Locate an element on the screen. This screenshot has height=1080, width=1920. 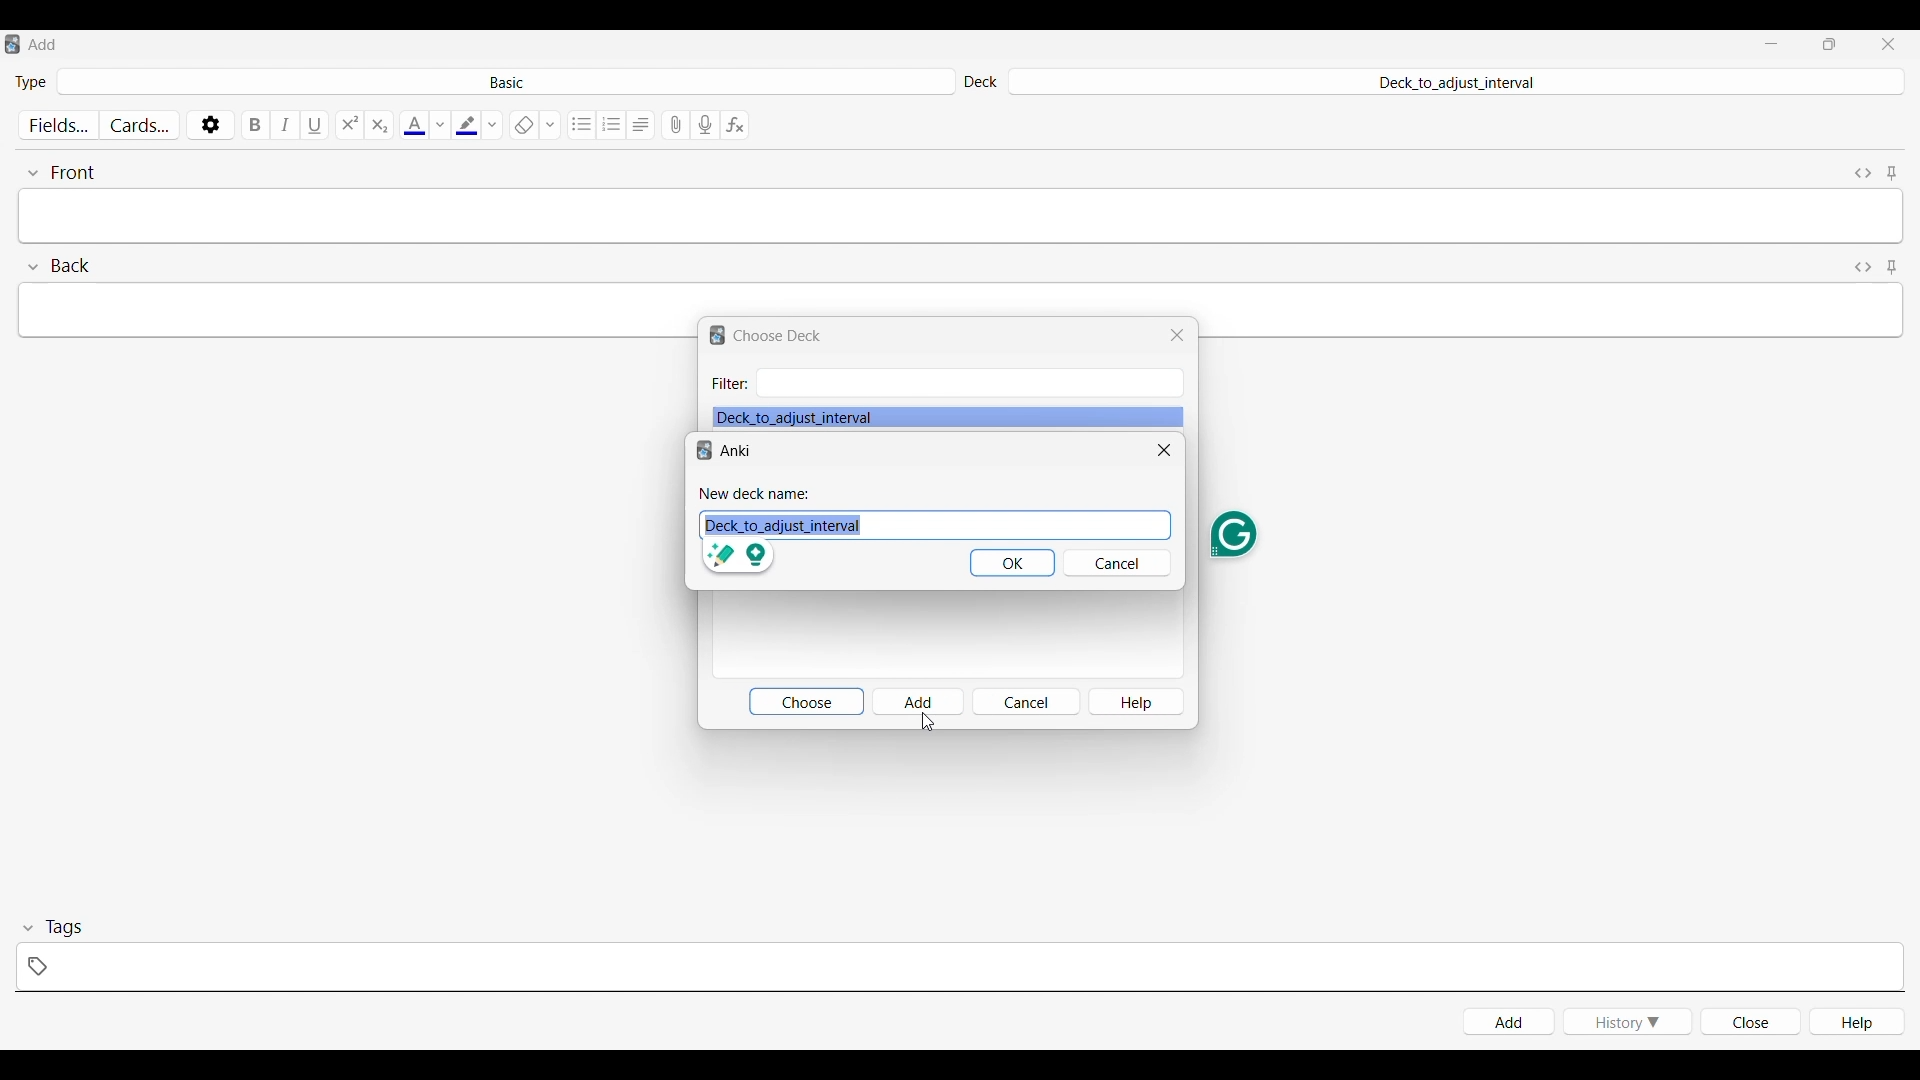
Selected text color is located at coordinates (413, 125).